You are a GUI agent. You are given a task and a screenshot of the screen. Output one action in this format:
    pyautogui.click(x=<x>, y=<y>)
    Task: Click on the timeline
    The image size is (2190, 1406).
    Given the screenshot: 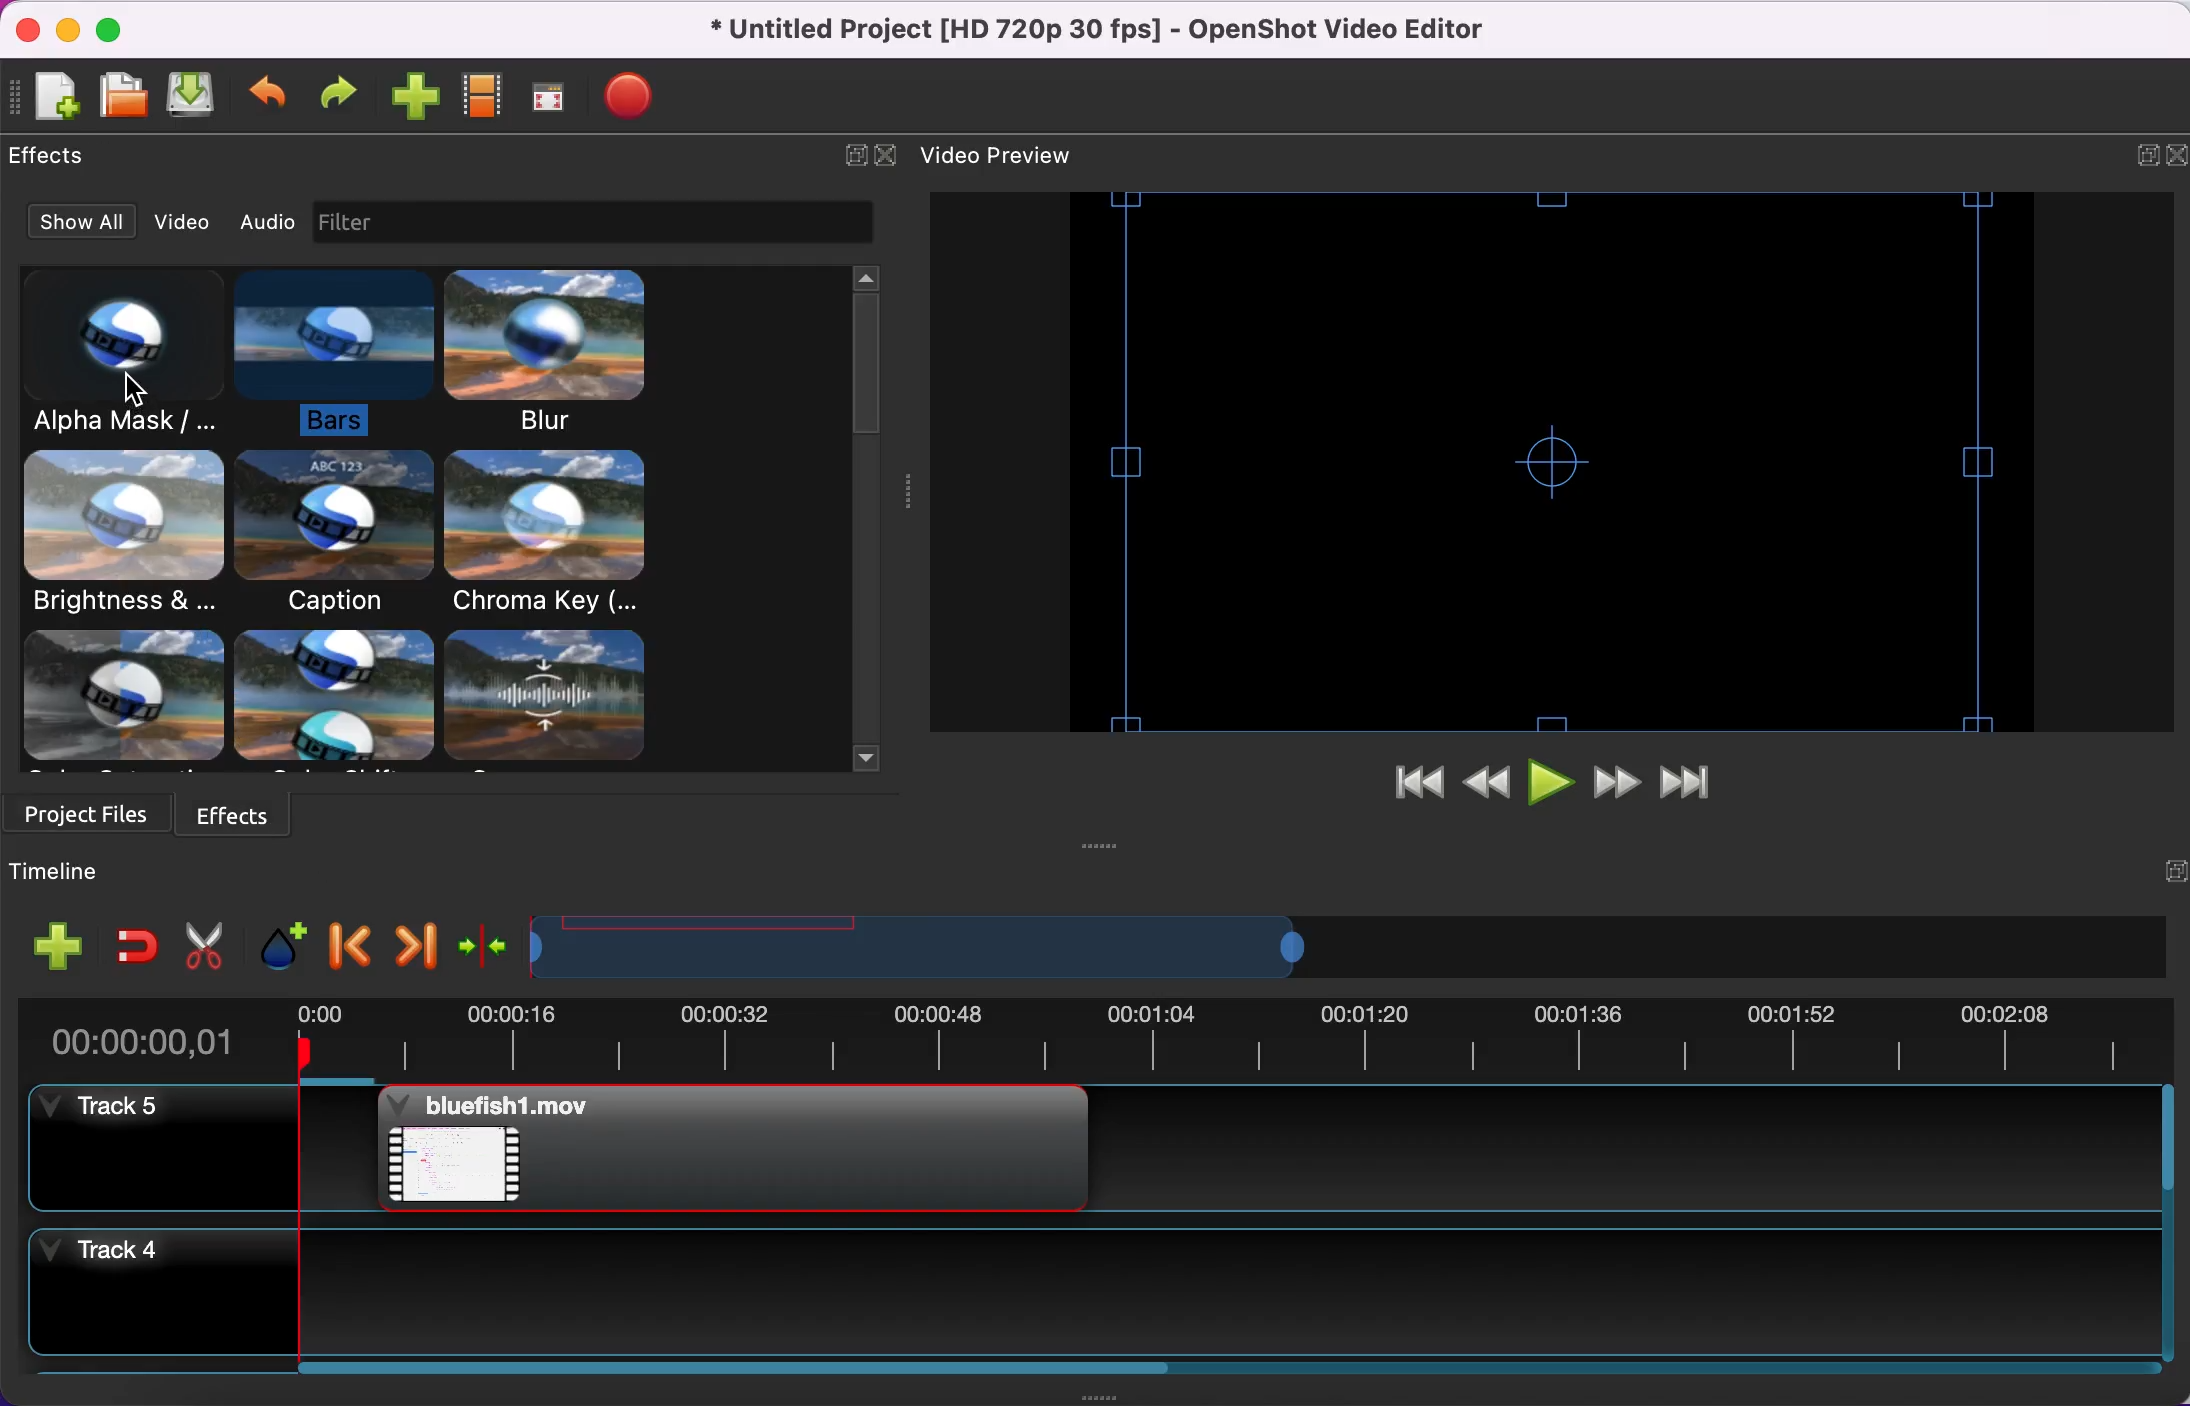 What is the action you would take?
    pyautogui.click(x=1315, y=948)
    